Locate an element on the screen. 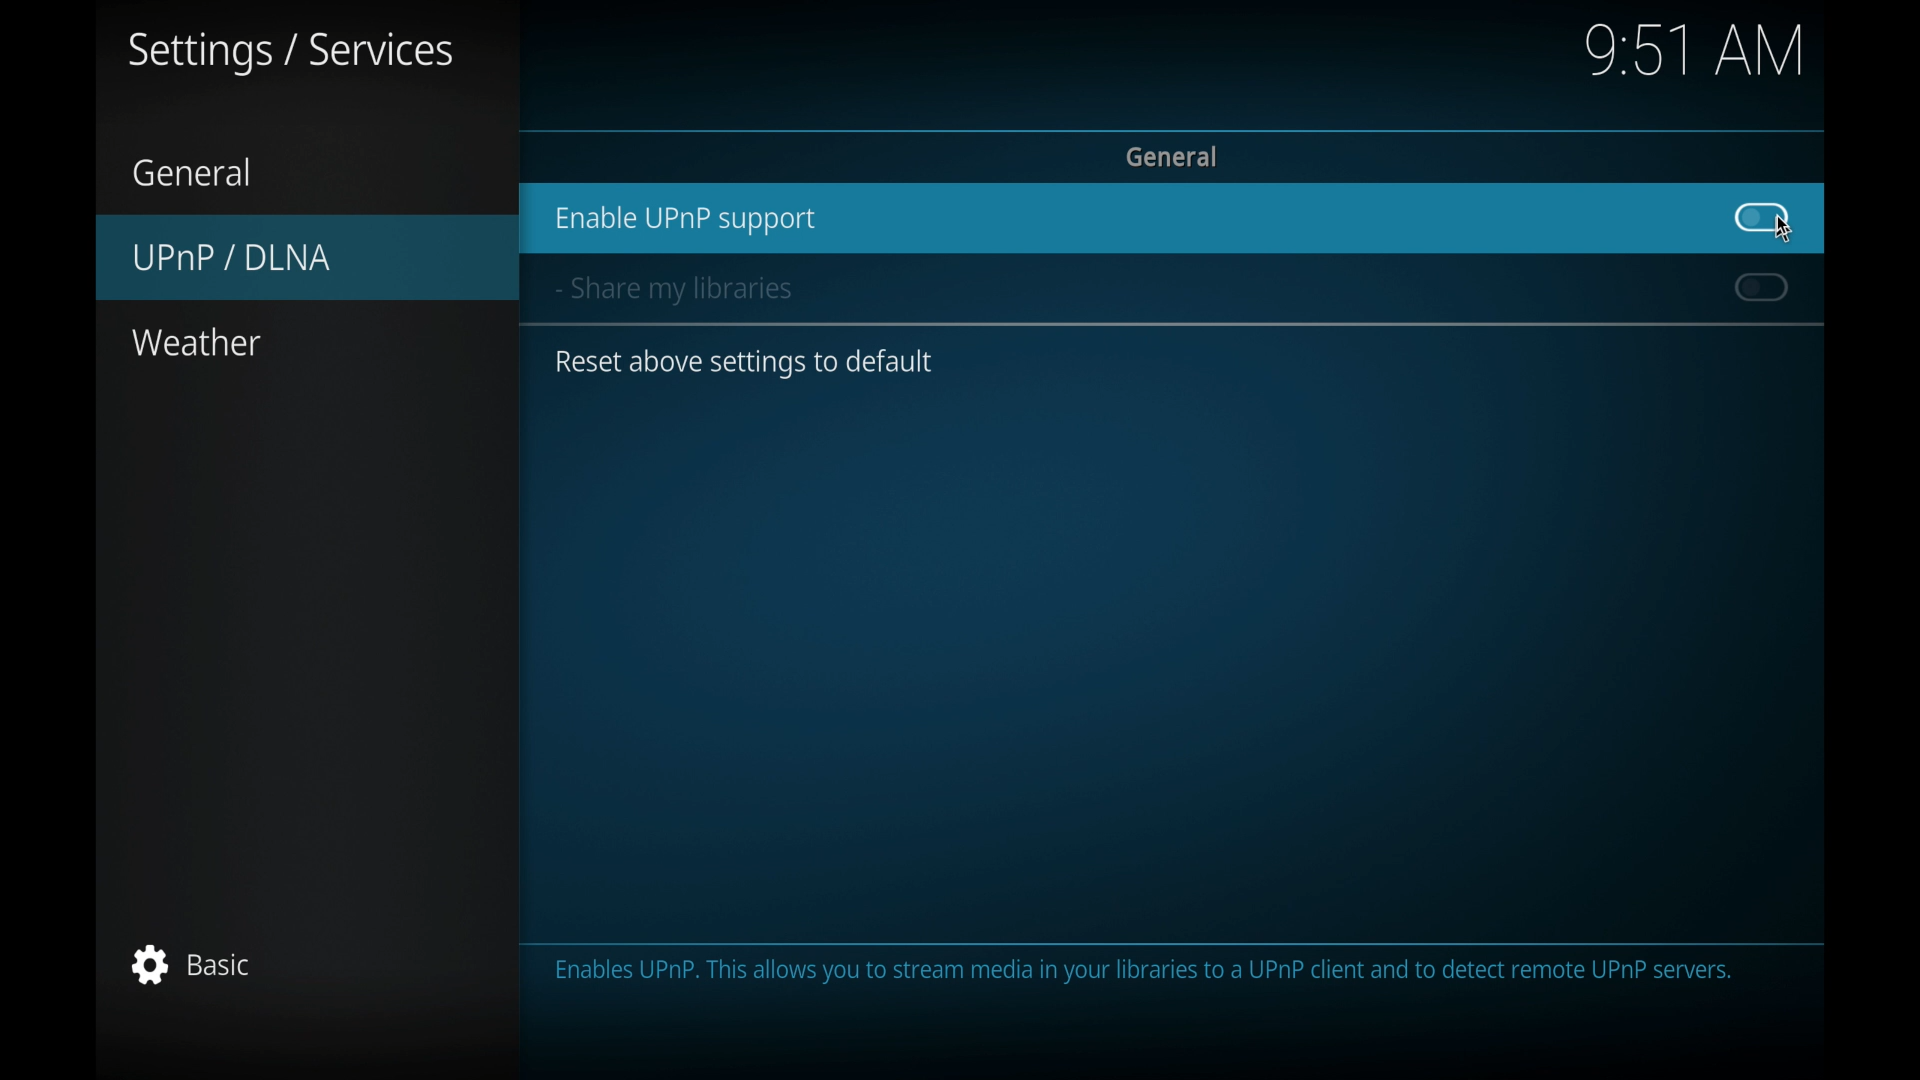 This screenshot has height=1080, width=1920. enable UPnPsupport is located at coordinates (692, 219).